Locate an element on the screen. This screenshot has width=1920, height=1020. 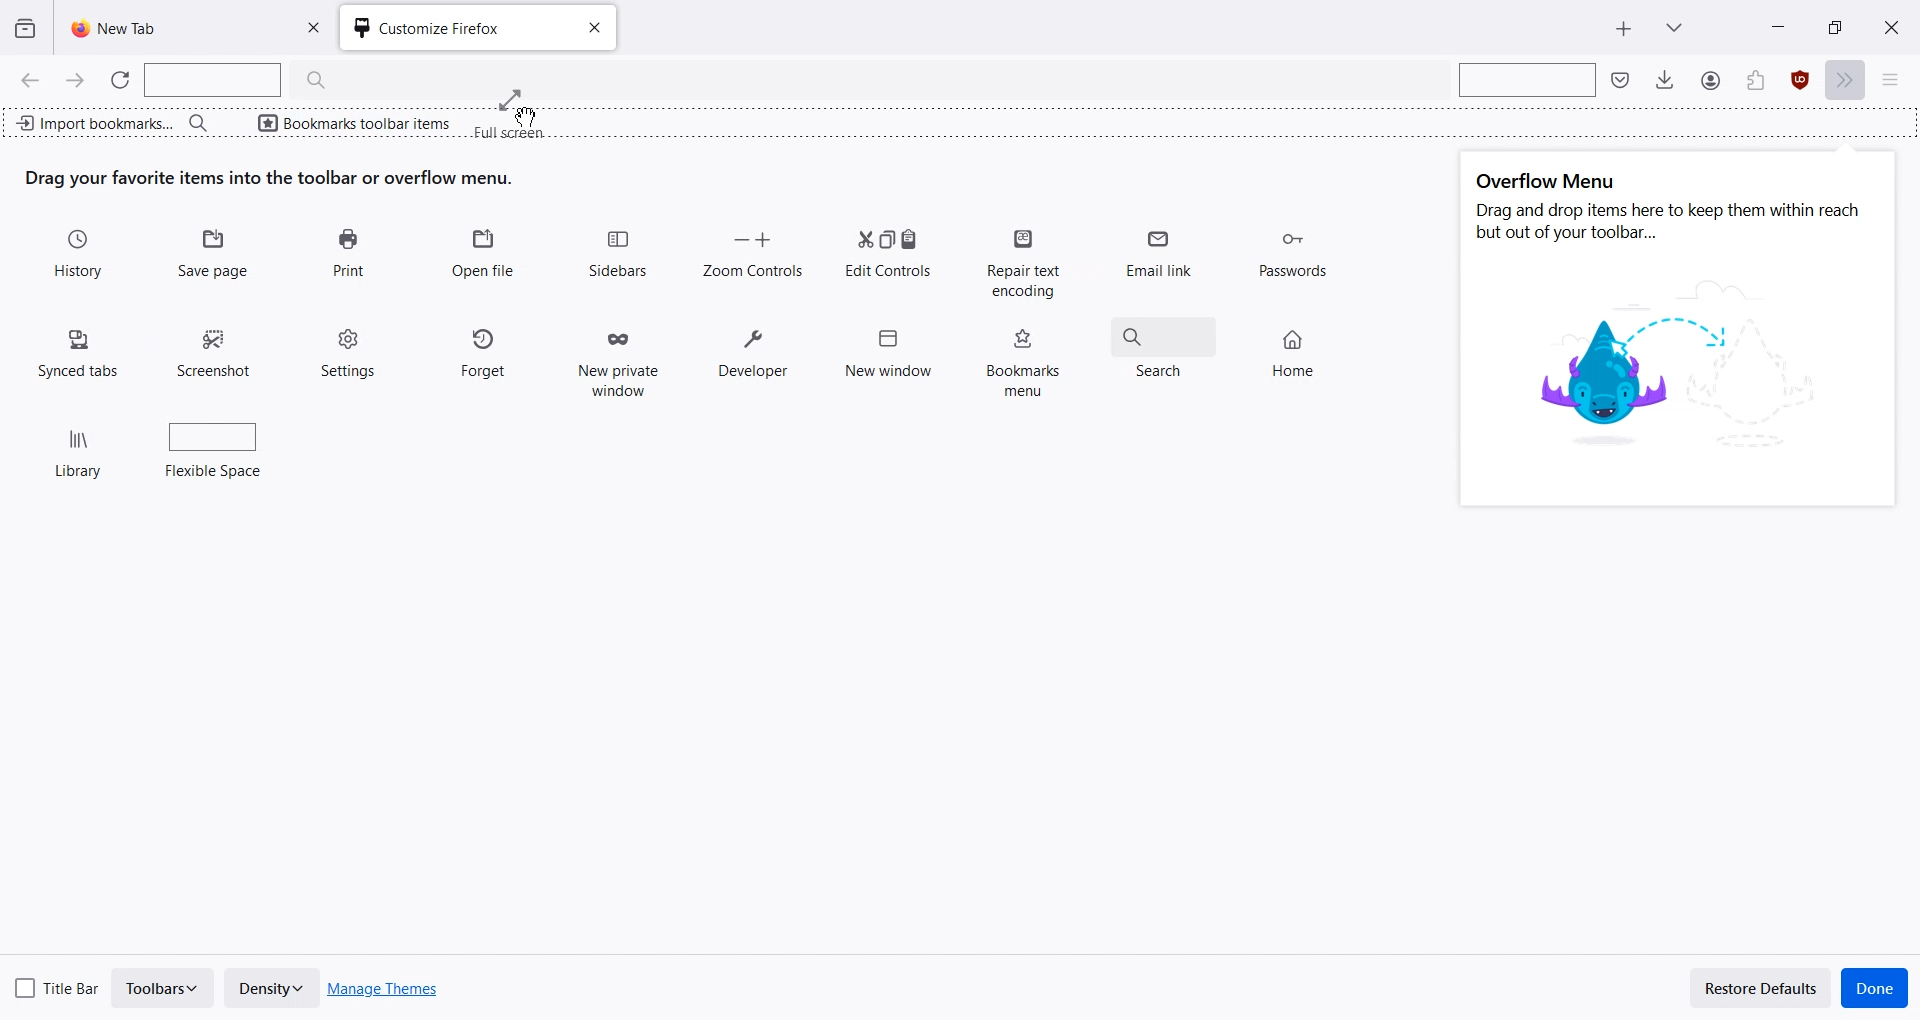
Downloads is located at coordinates (1665, 79).